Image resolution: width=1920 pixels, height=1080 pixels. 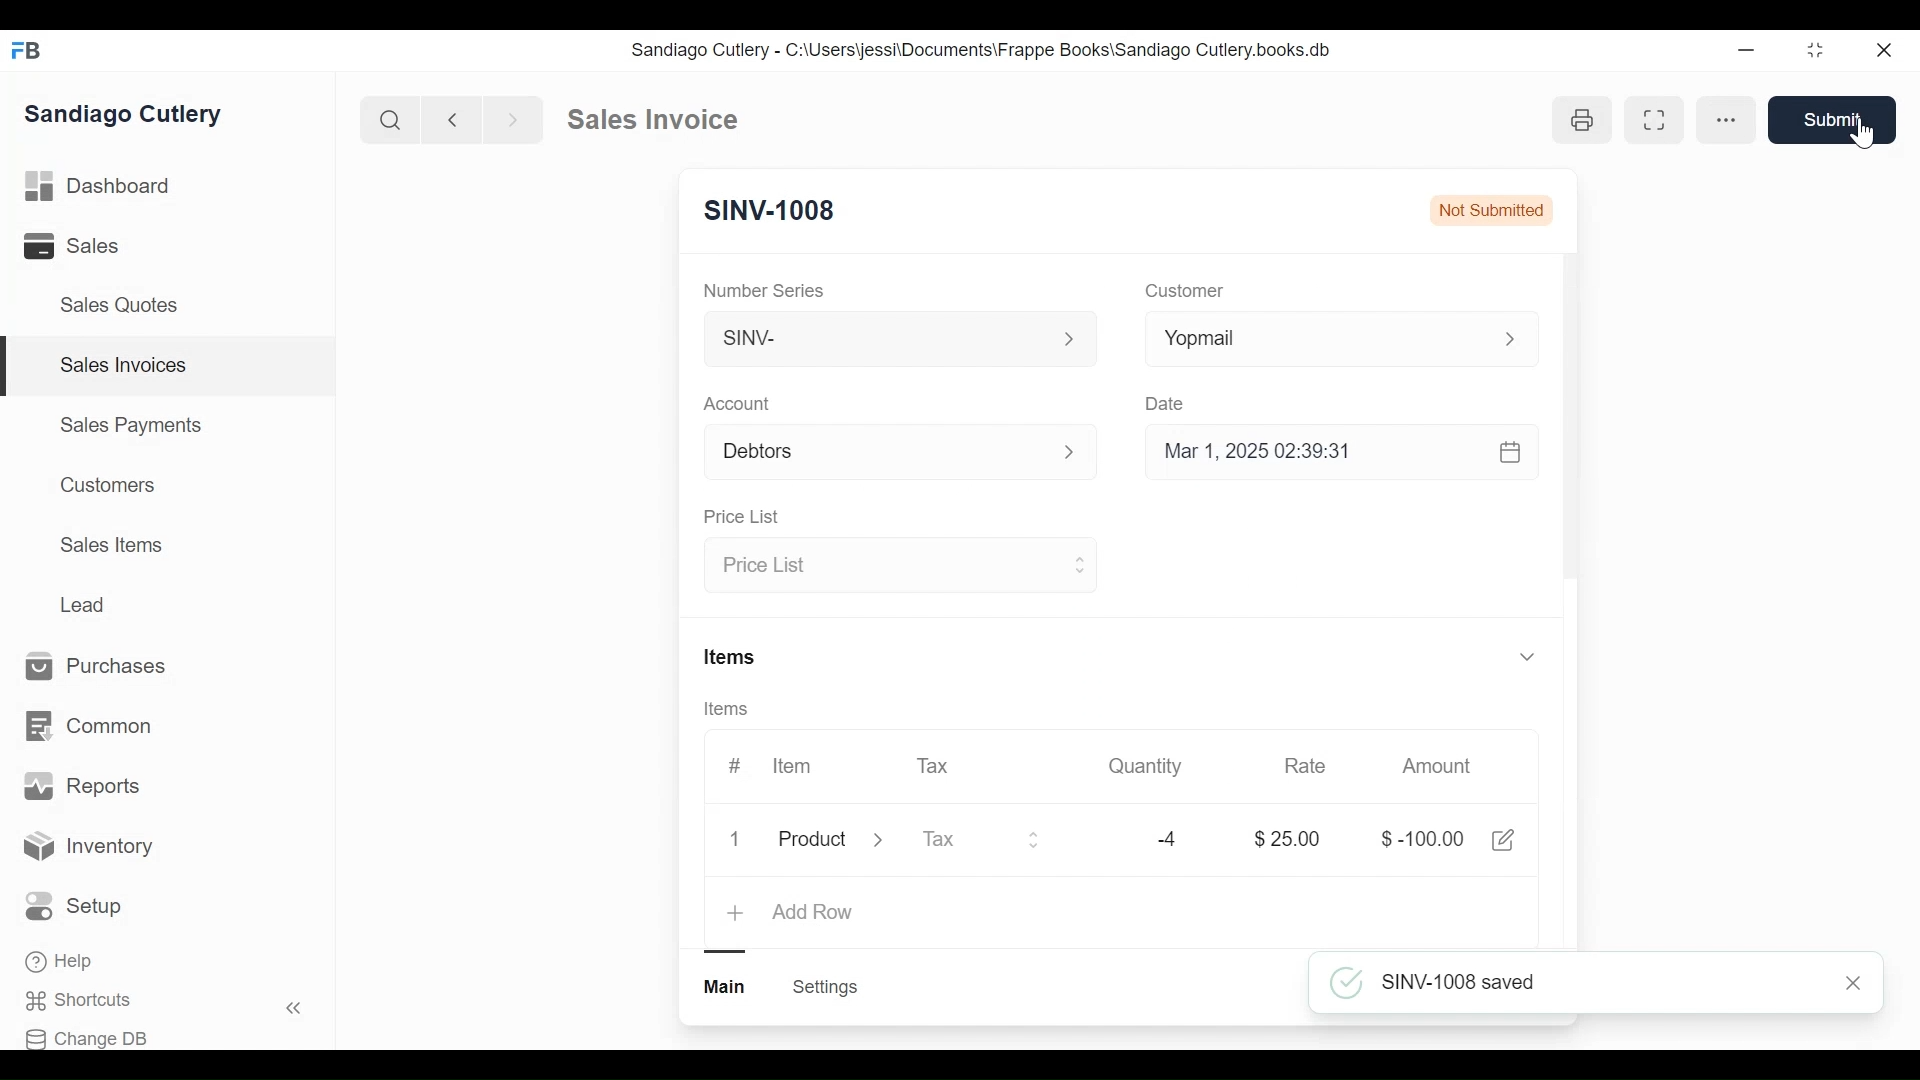 What do you see at coordinates (390, 118) in the screenshot?
I see `Search` at bounding box center [390, 118].